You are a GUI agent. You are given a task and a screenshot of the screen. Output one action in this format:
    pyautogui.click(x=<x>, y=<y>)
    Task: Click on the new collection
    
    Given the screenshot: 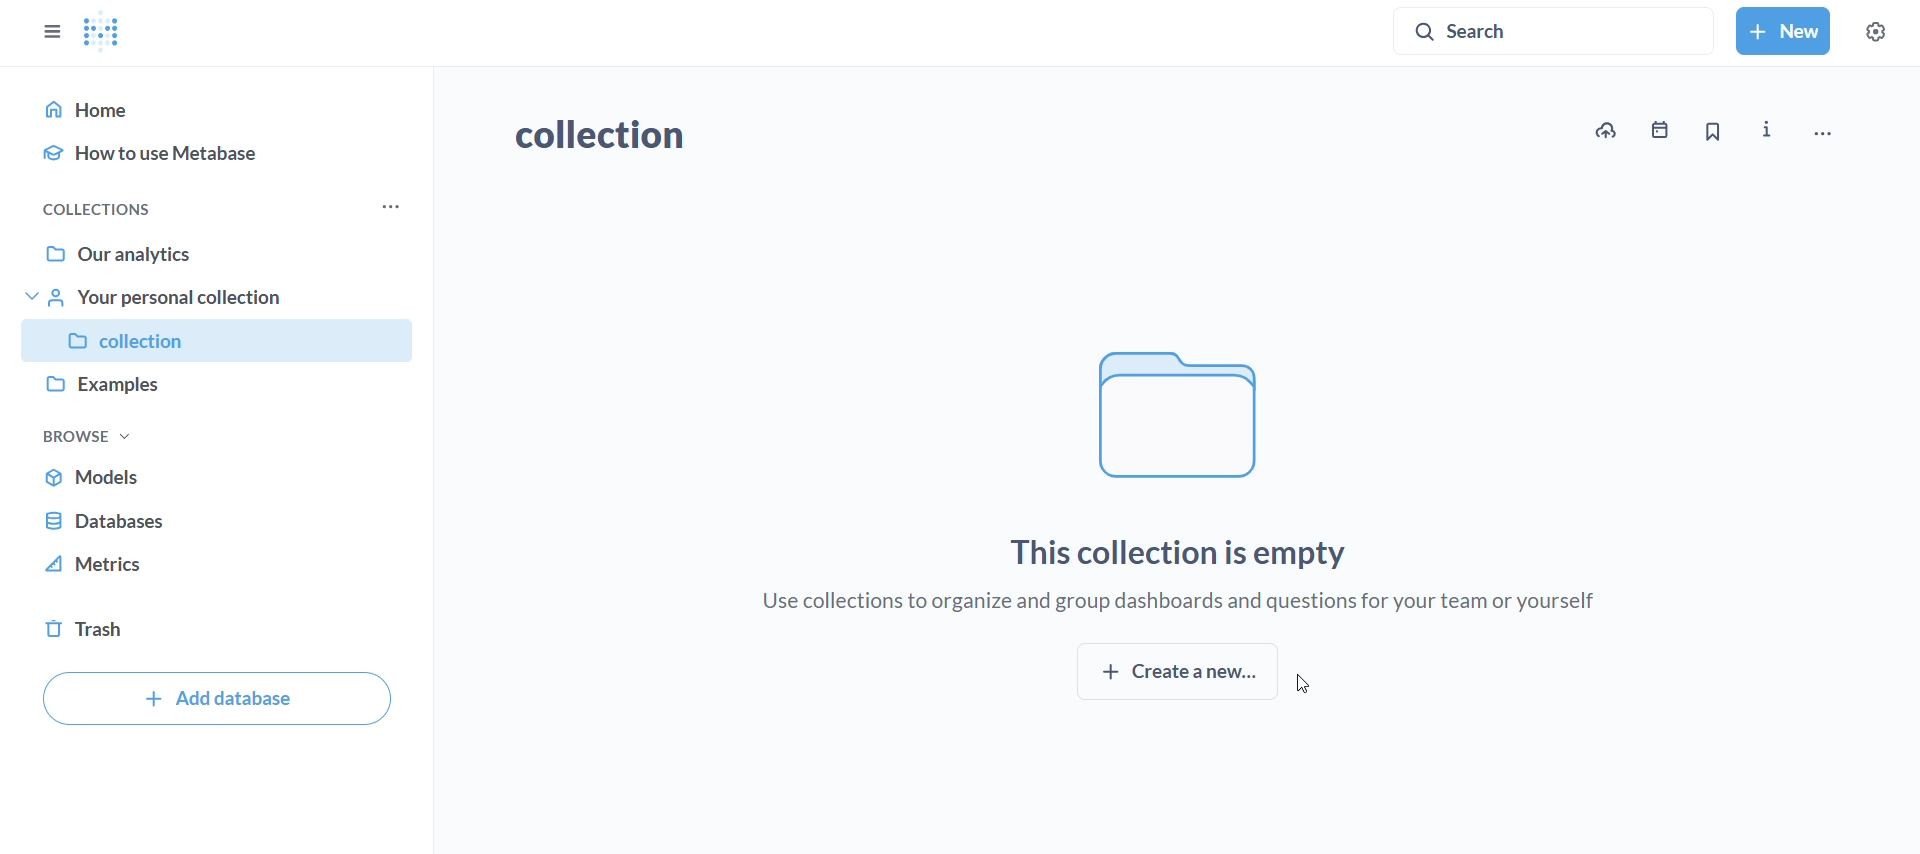 What is the action you would take?
    pyautogui.click(x=1785, y=31)
    